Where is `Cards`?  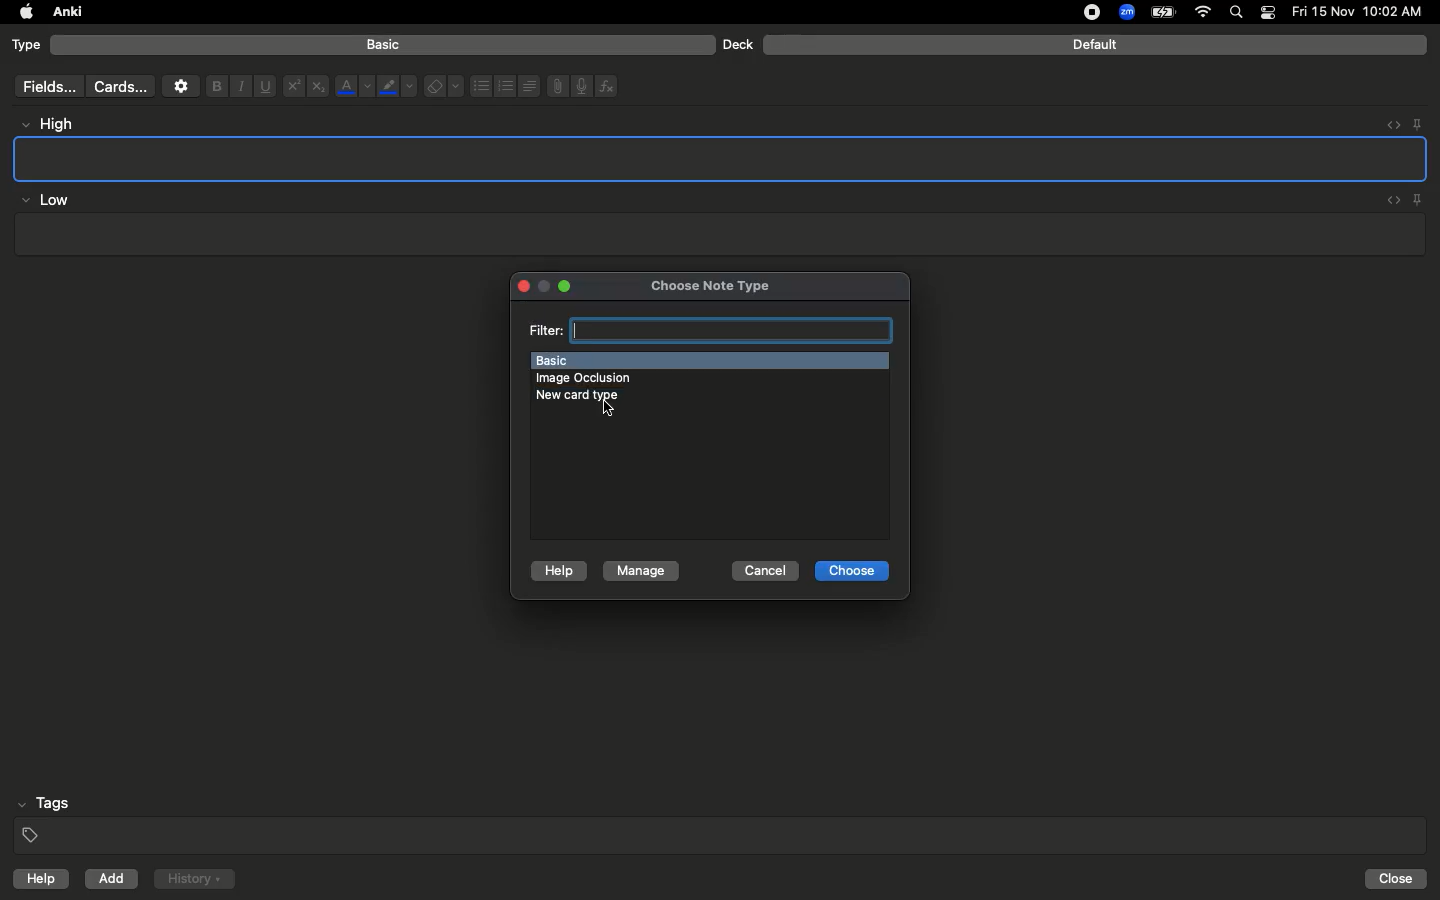 Cards is located at coordinates (120, 87).